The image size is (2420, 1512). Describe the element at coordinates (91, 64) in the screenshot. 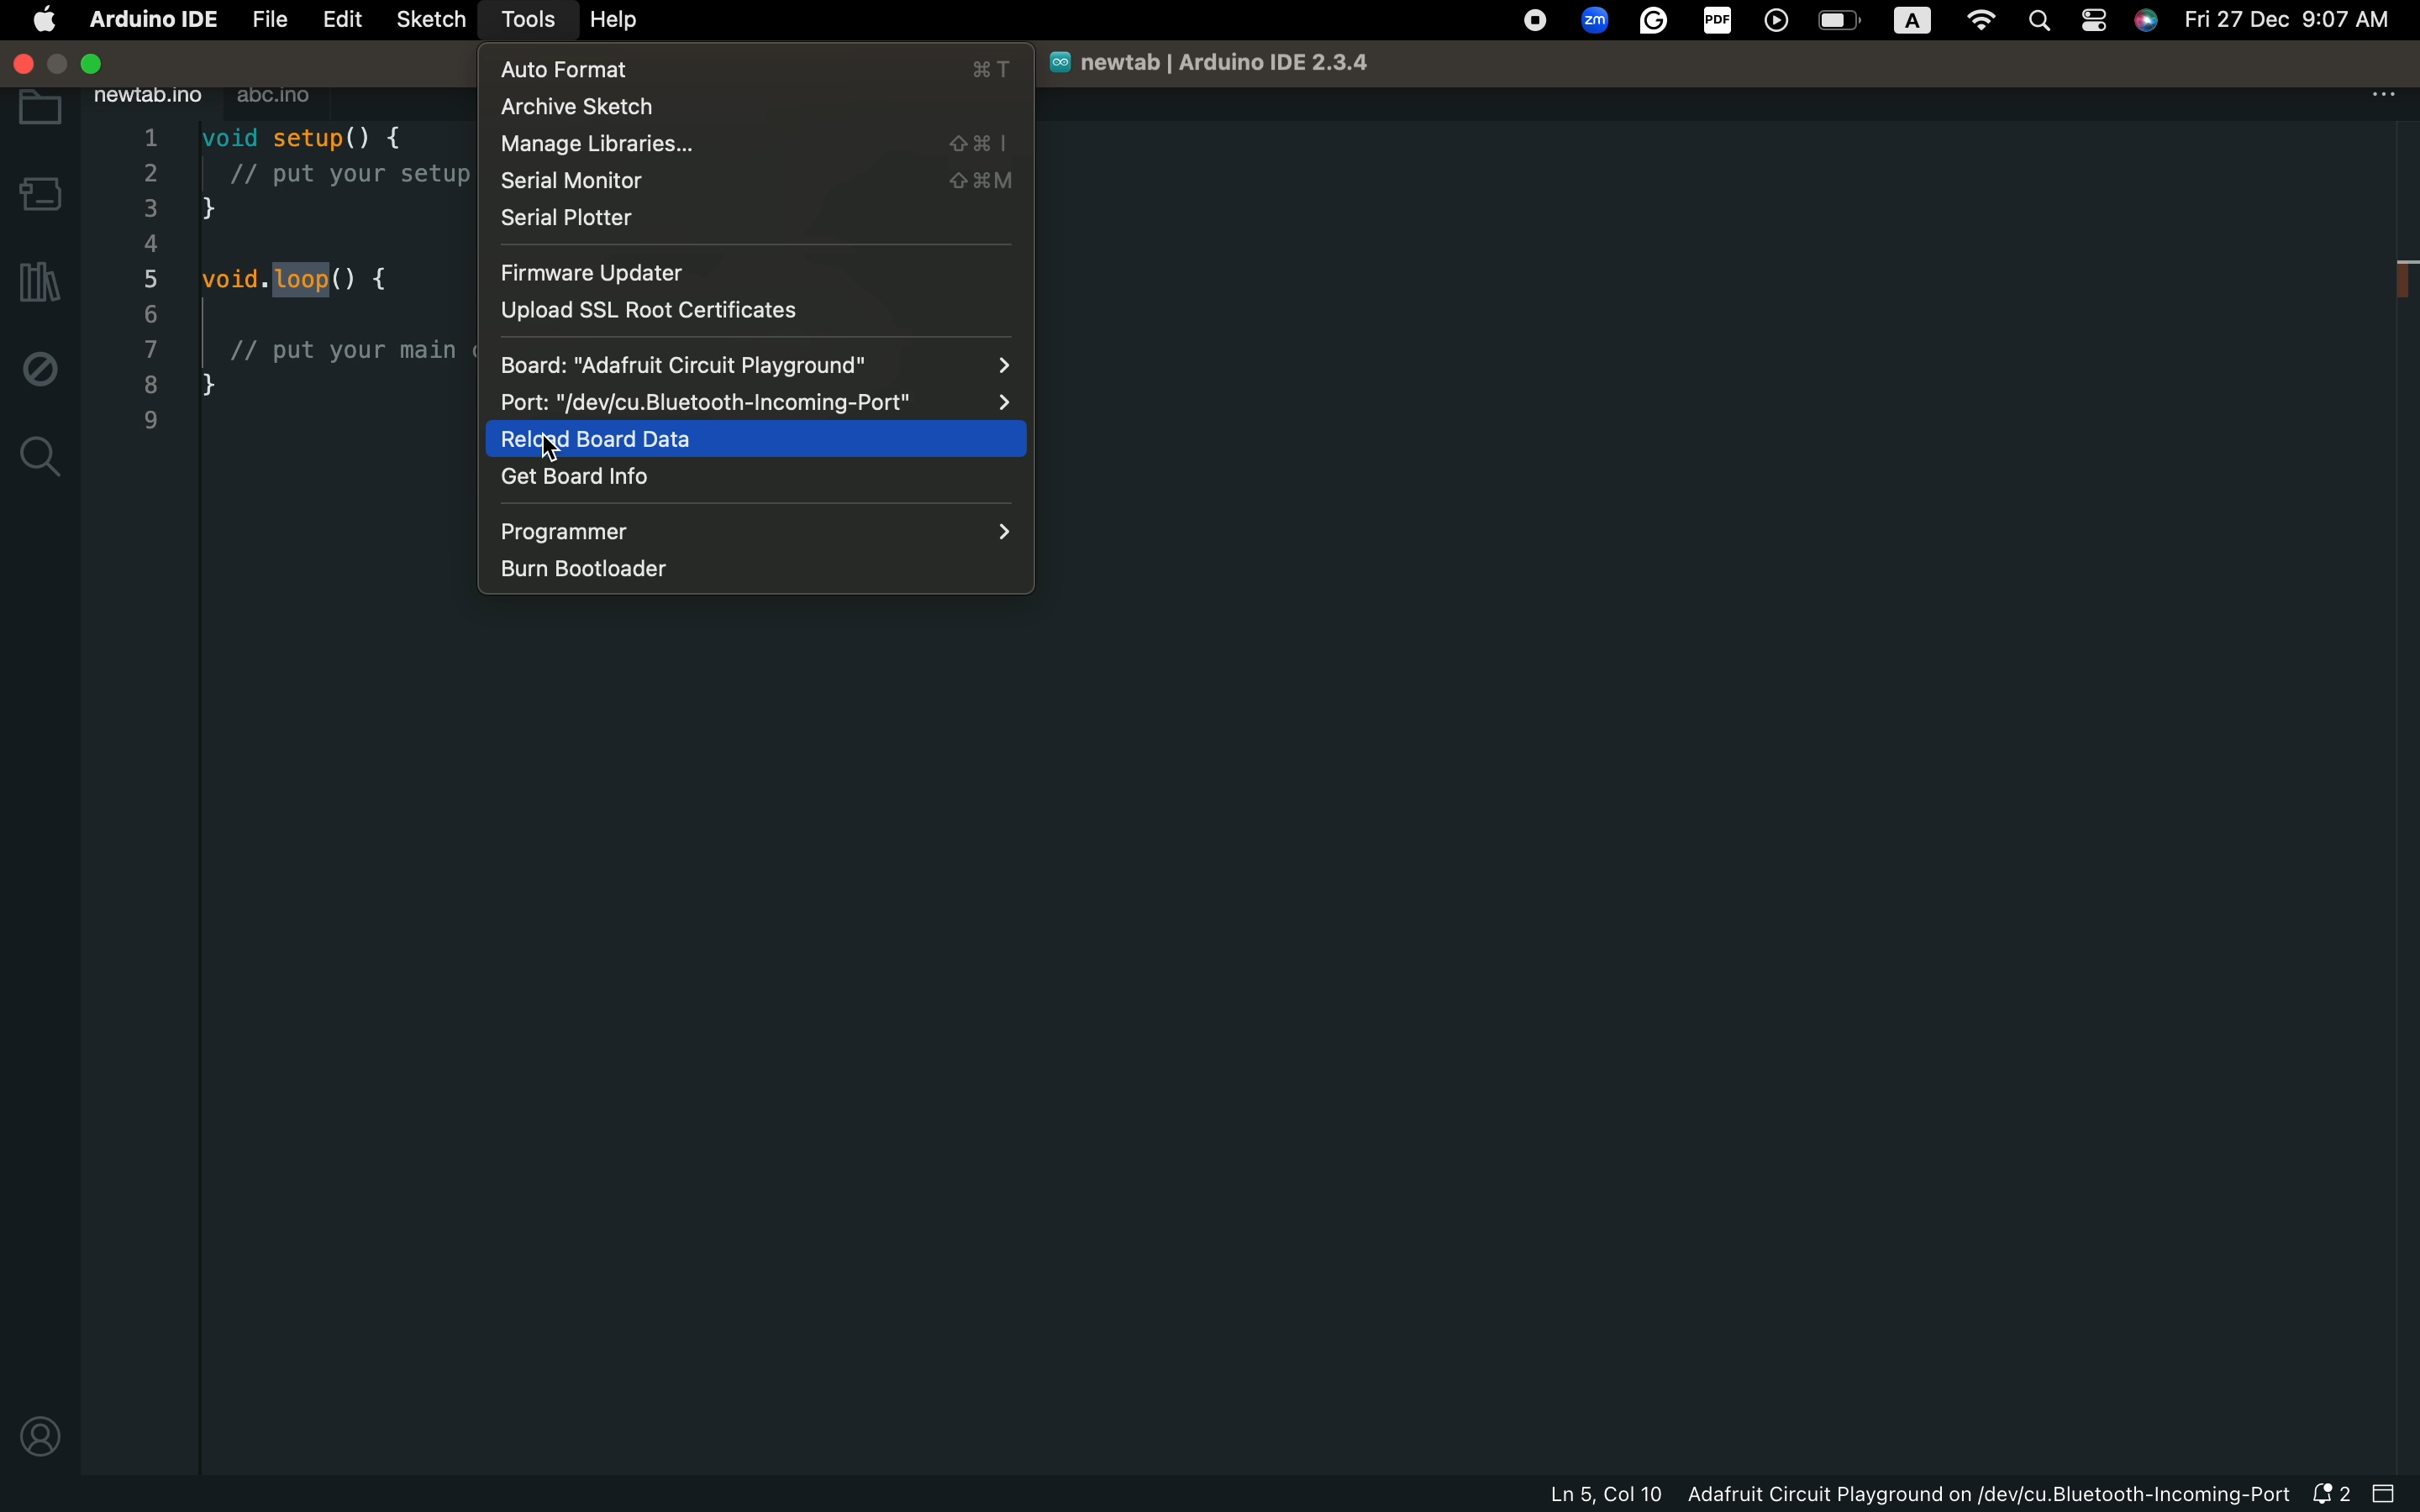

I see `maximize` at that location.